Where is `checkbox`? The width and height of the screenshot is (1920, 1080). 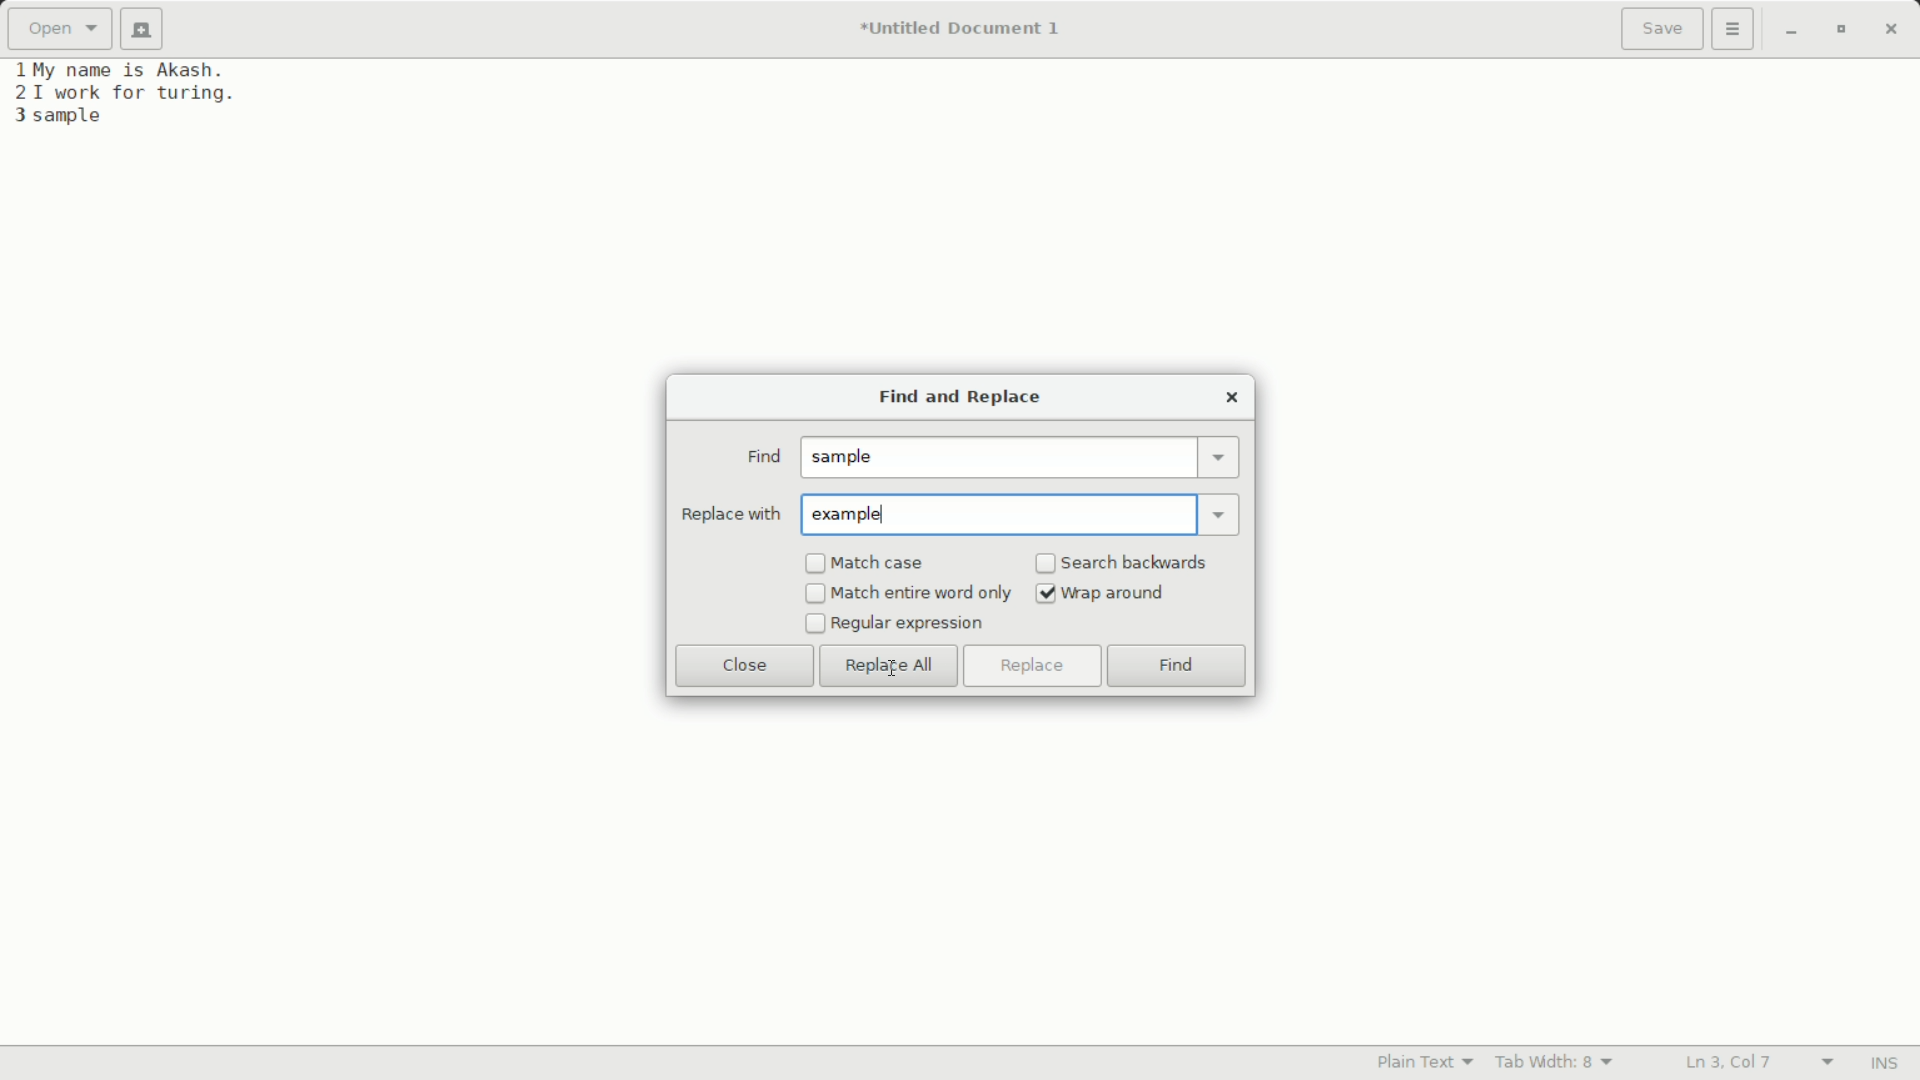 checkbox is located at coordinates (813, 624).